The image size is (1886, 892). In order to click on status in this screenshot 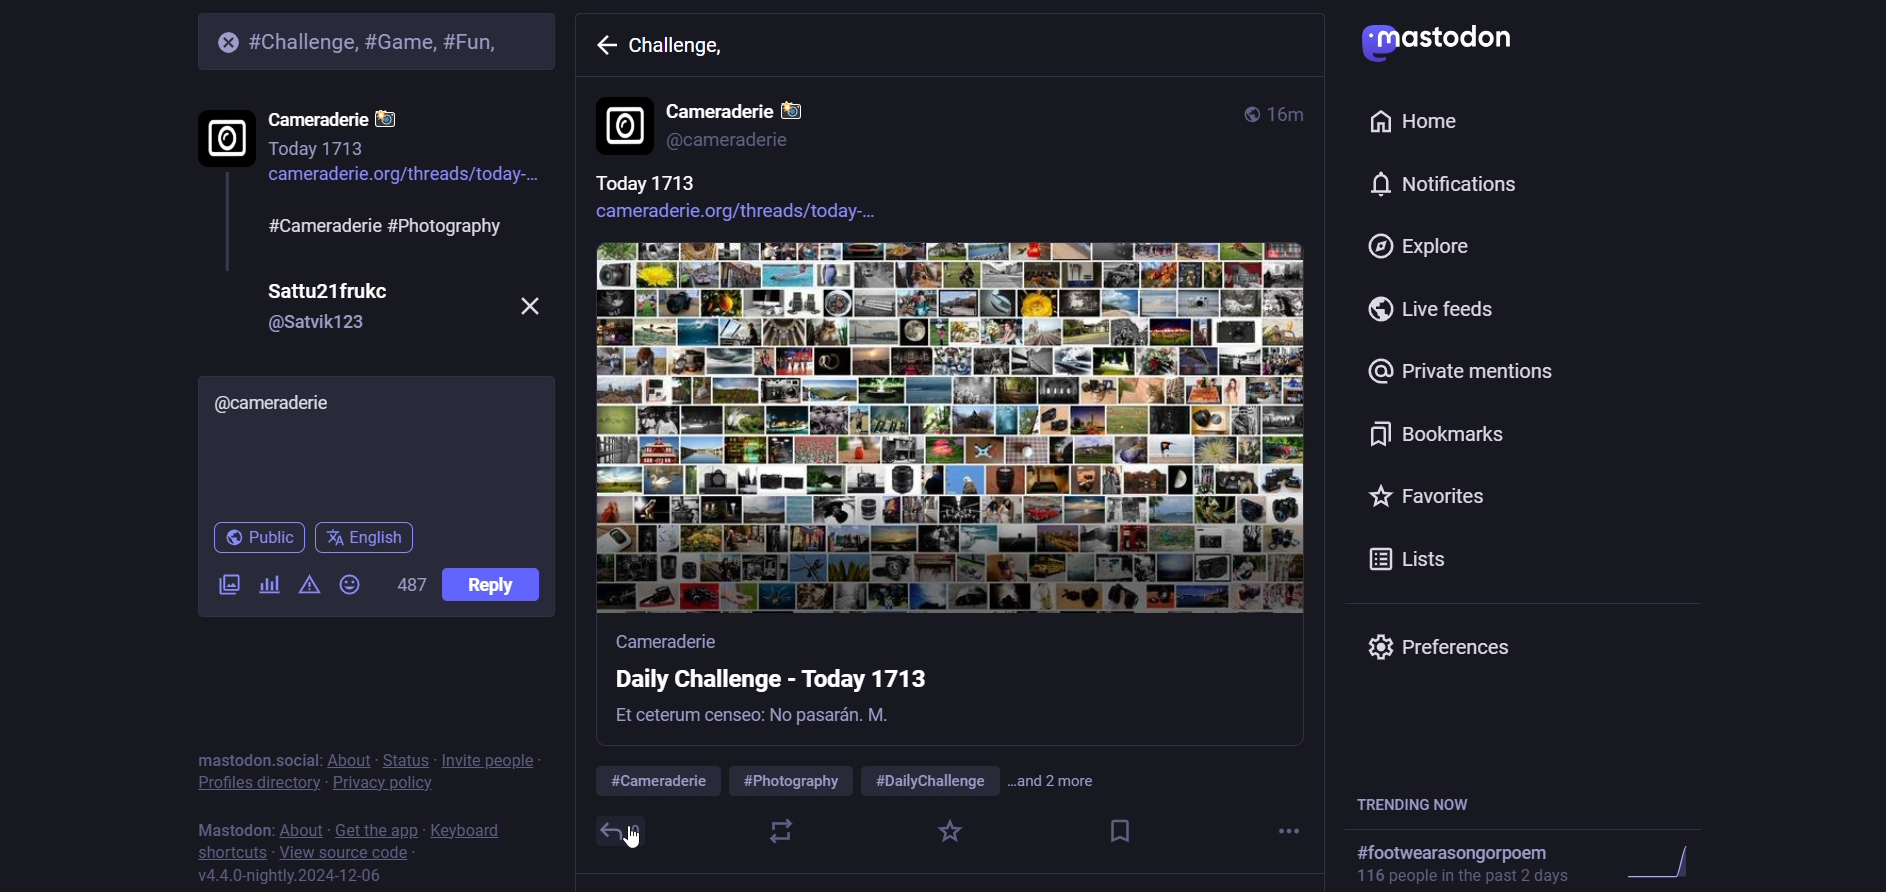, I will do `click(408, 757)`.